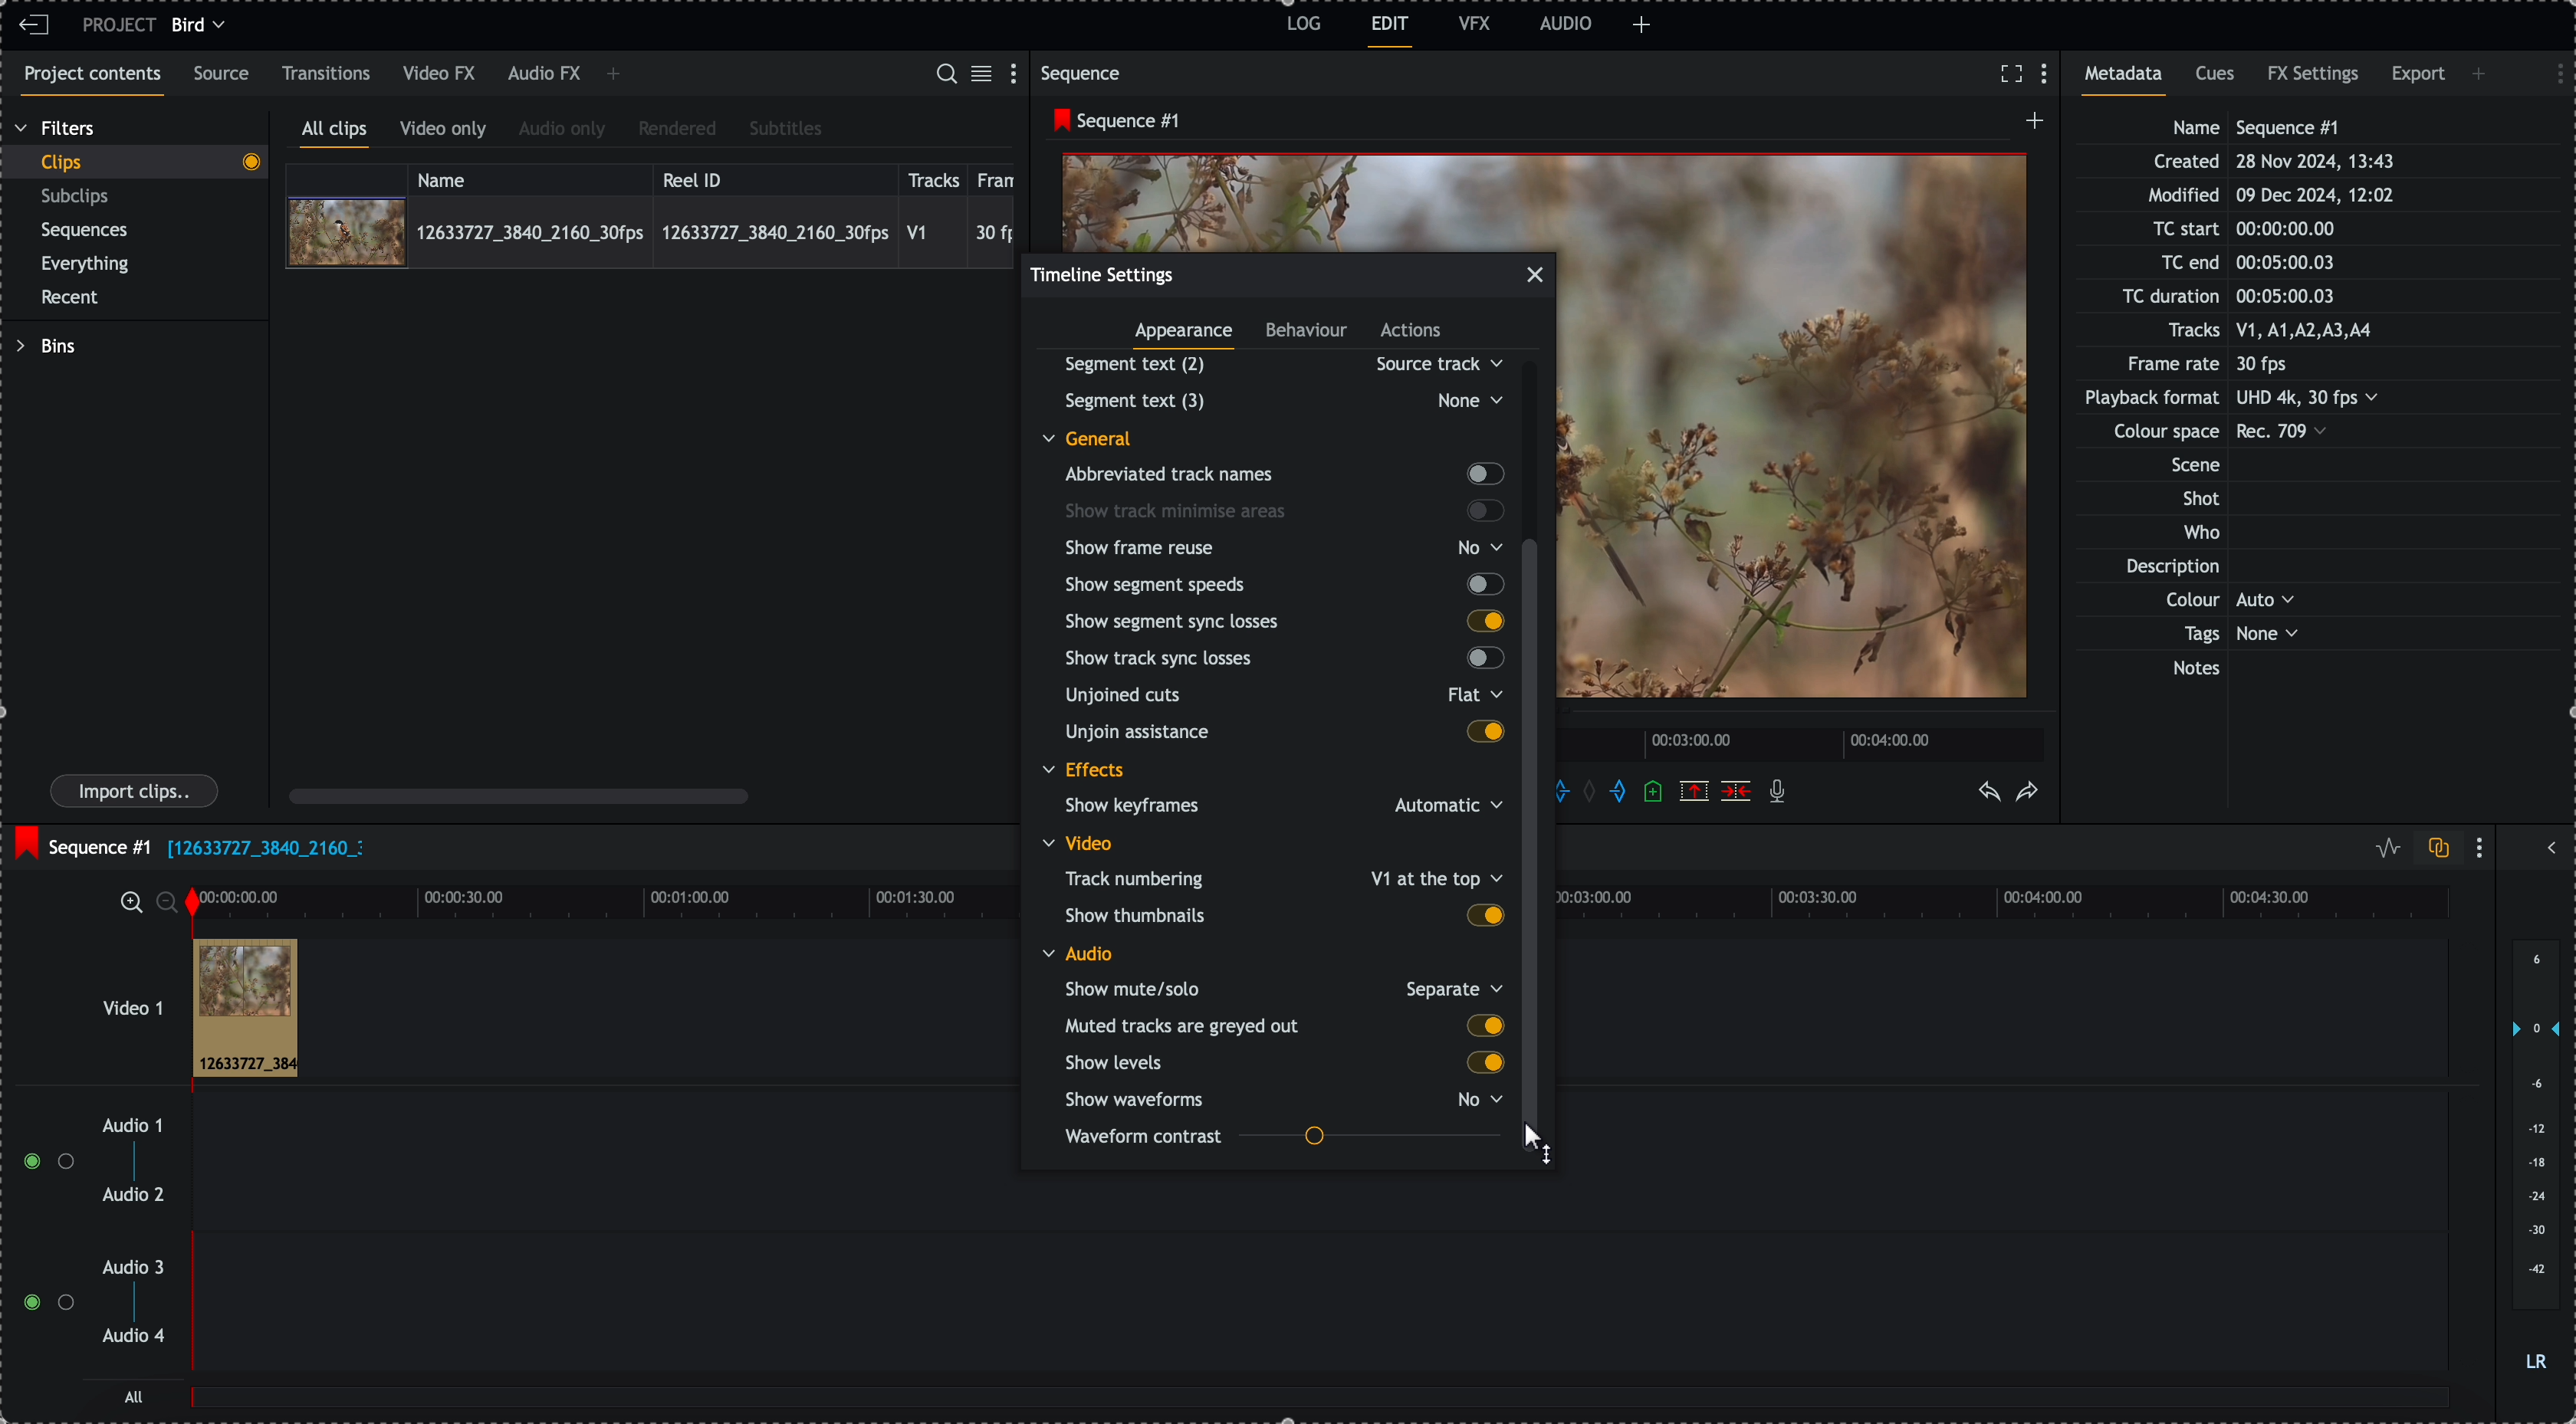  I want to click on video only, so click(448, 132).